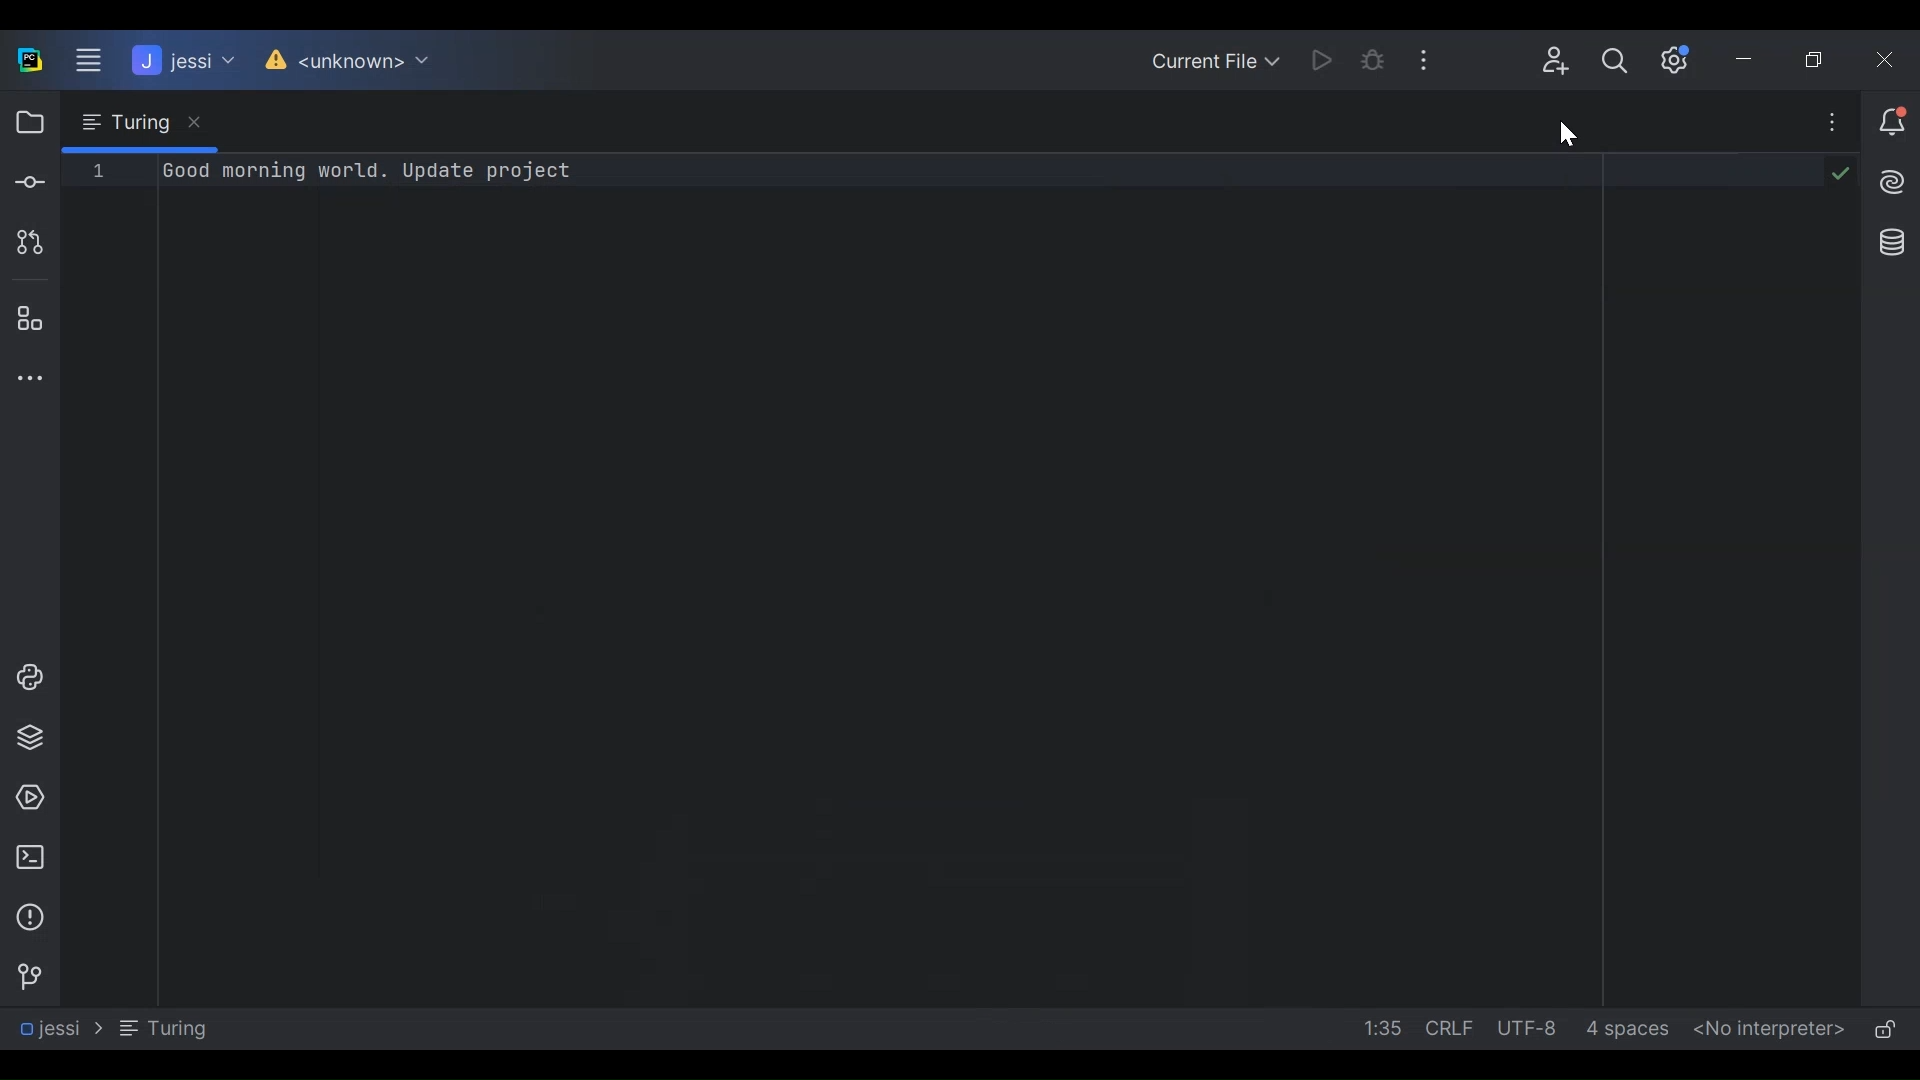  I want to click on PyCharm Desktop Icon, so click(29, 61).